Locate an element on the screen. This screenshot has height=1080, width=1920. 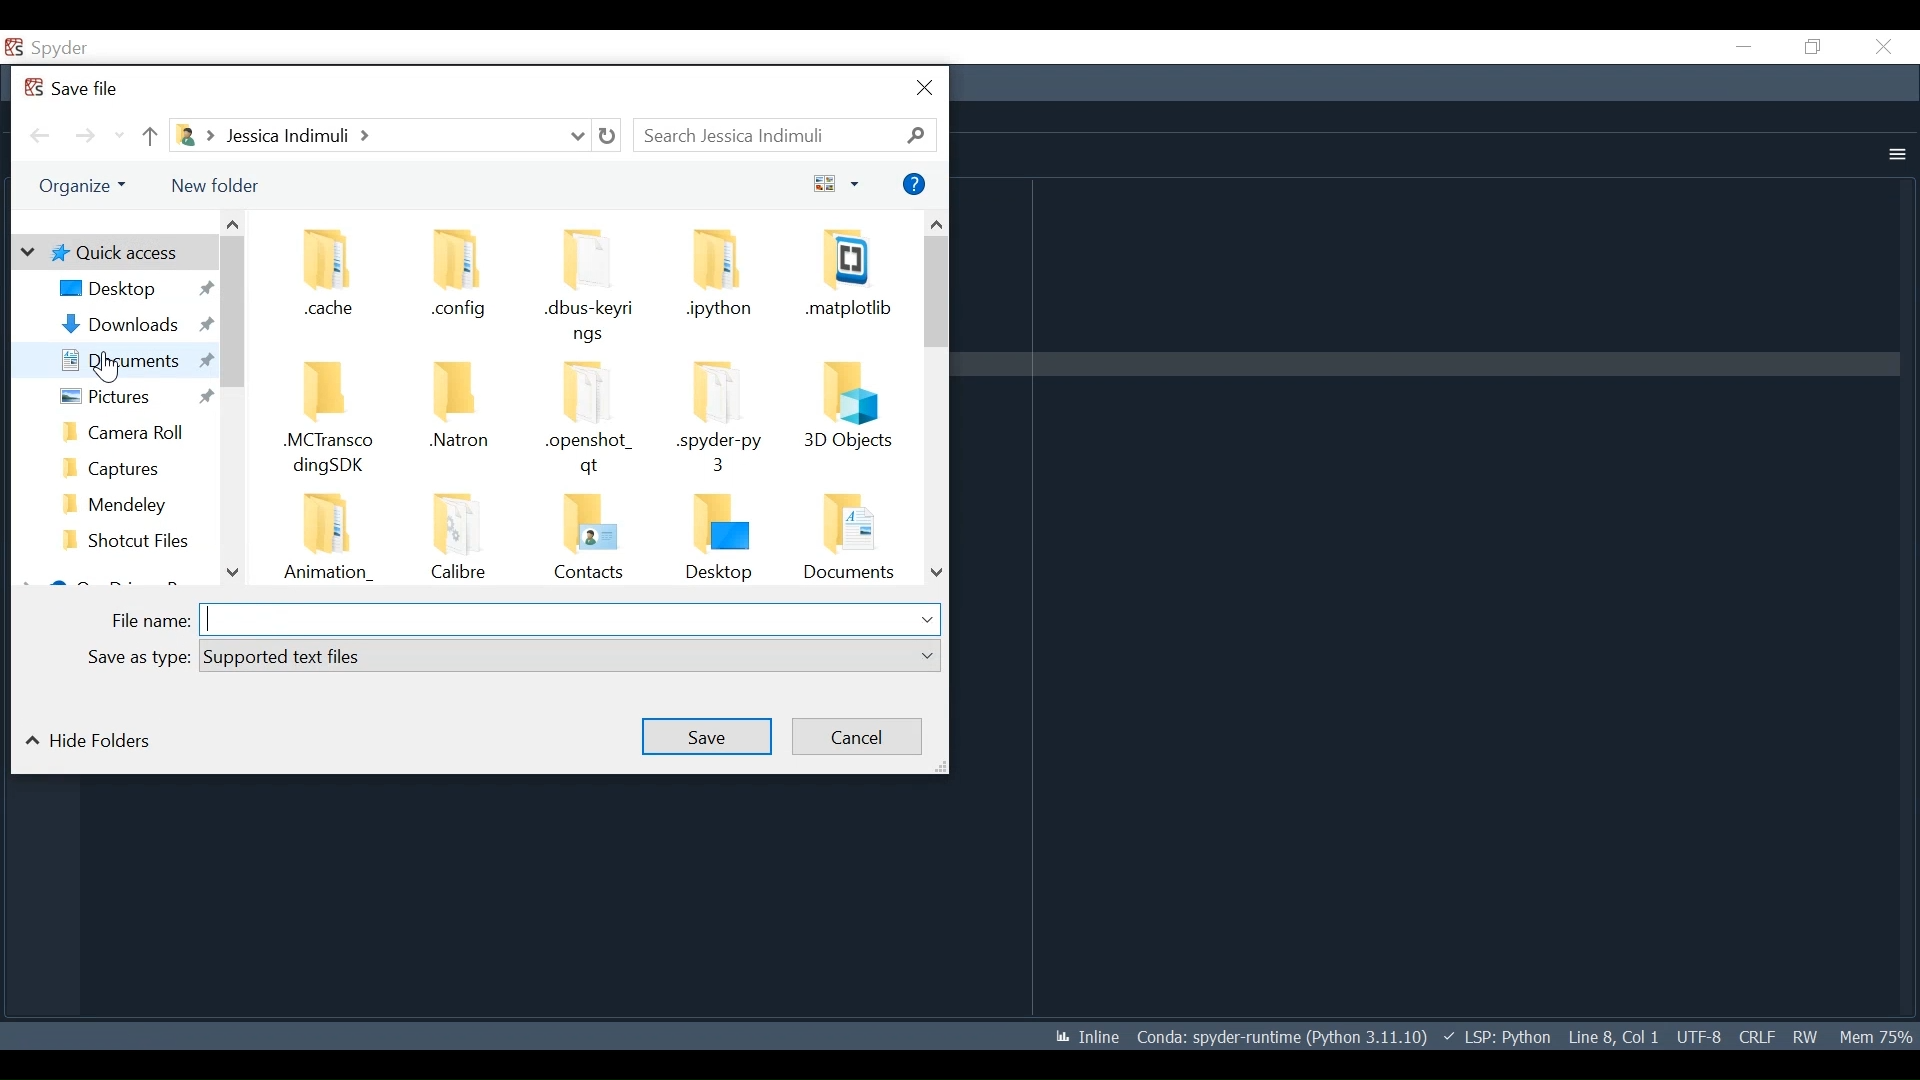
Folder is located at coordinates (452, 277).